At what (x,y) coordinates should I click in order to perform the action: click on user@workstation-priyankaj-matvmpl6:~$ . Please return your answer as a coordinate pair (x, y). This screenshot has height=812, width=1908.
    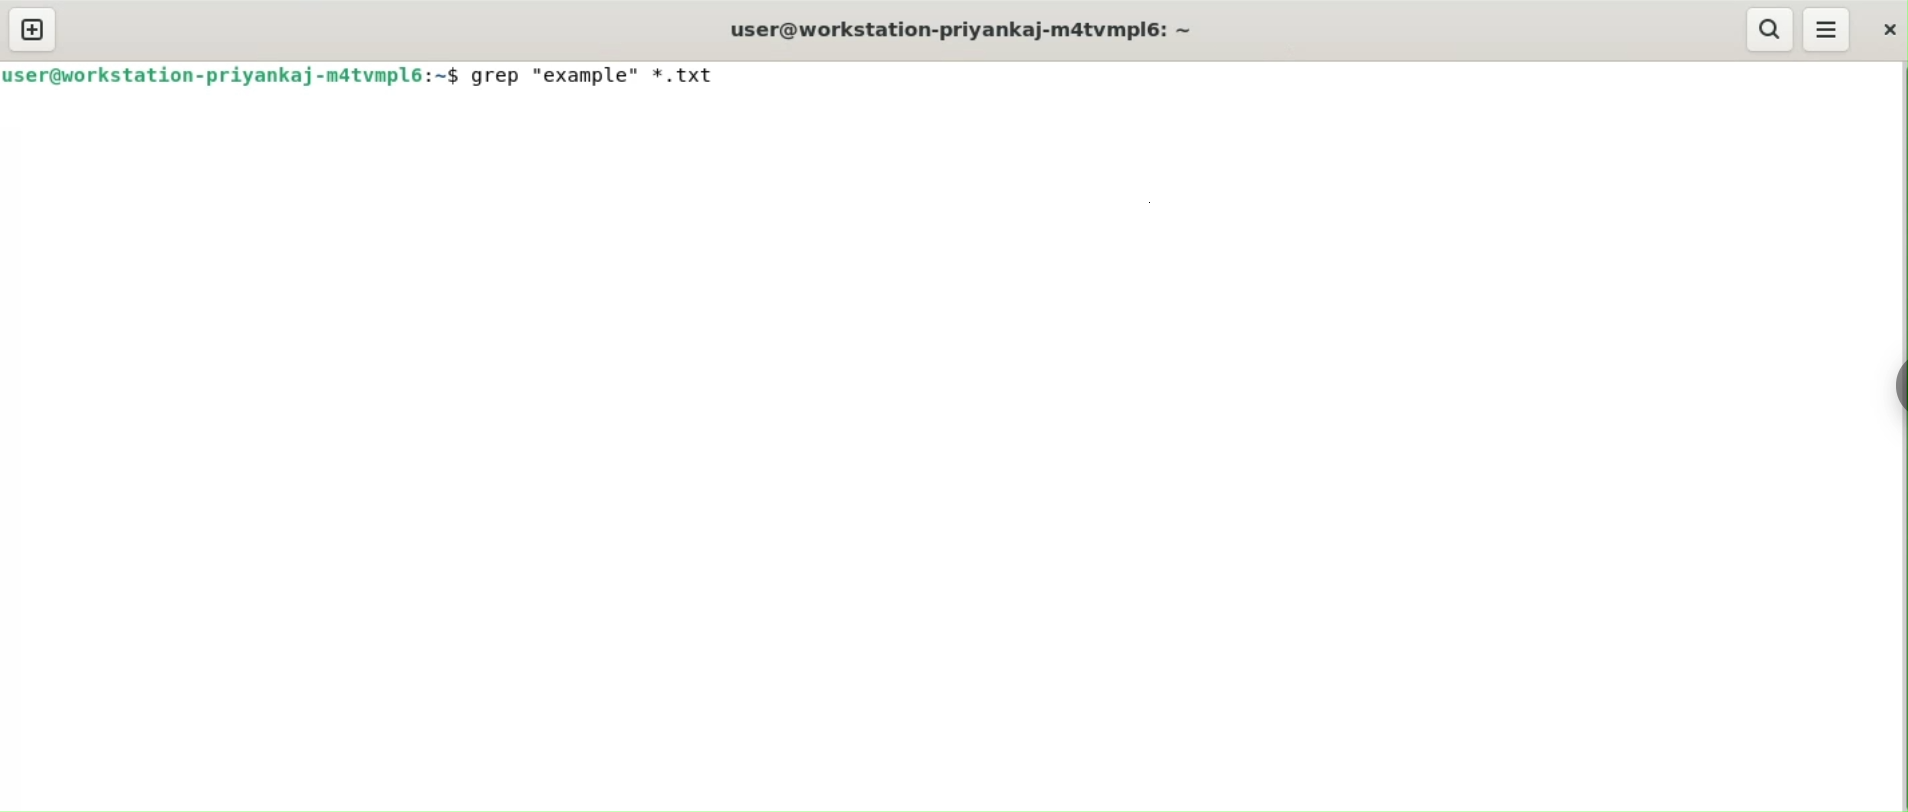
    Looking at the image, I should click on (233, 74).